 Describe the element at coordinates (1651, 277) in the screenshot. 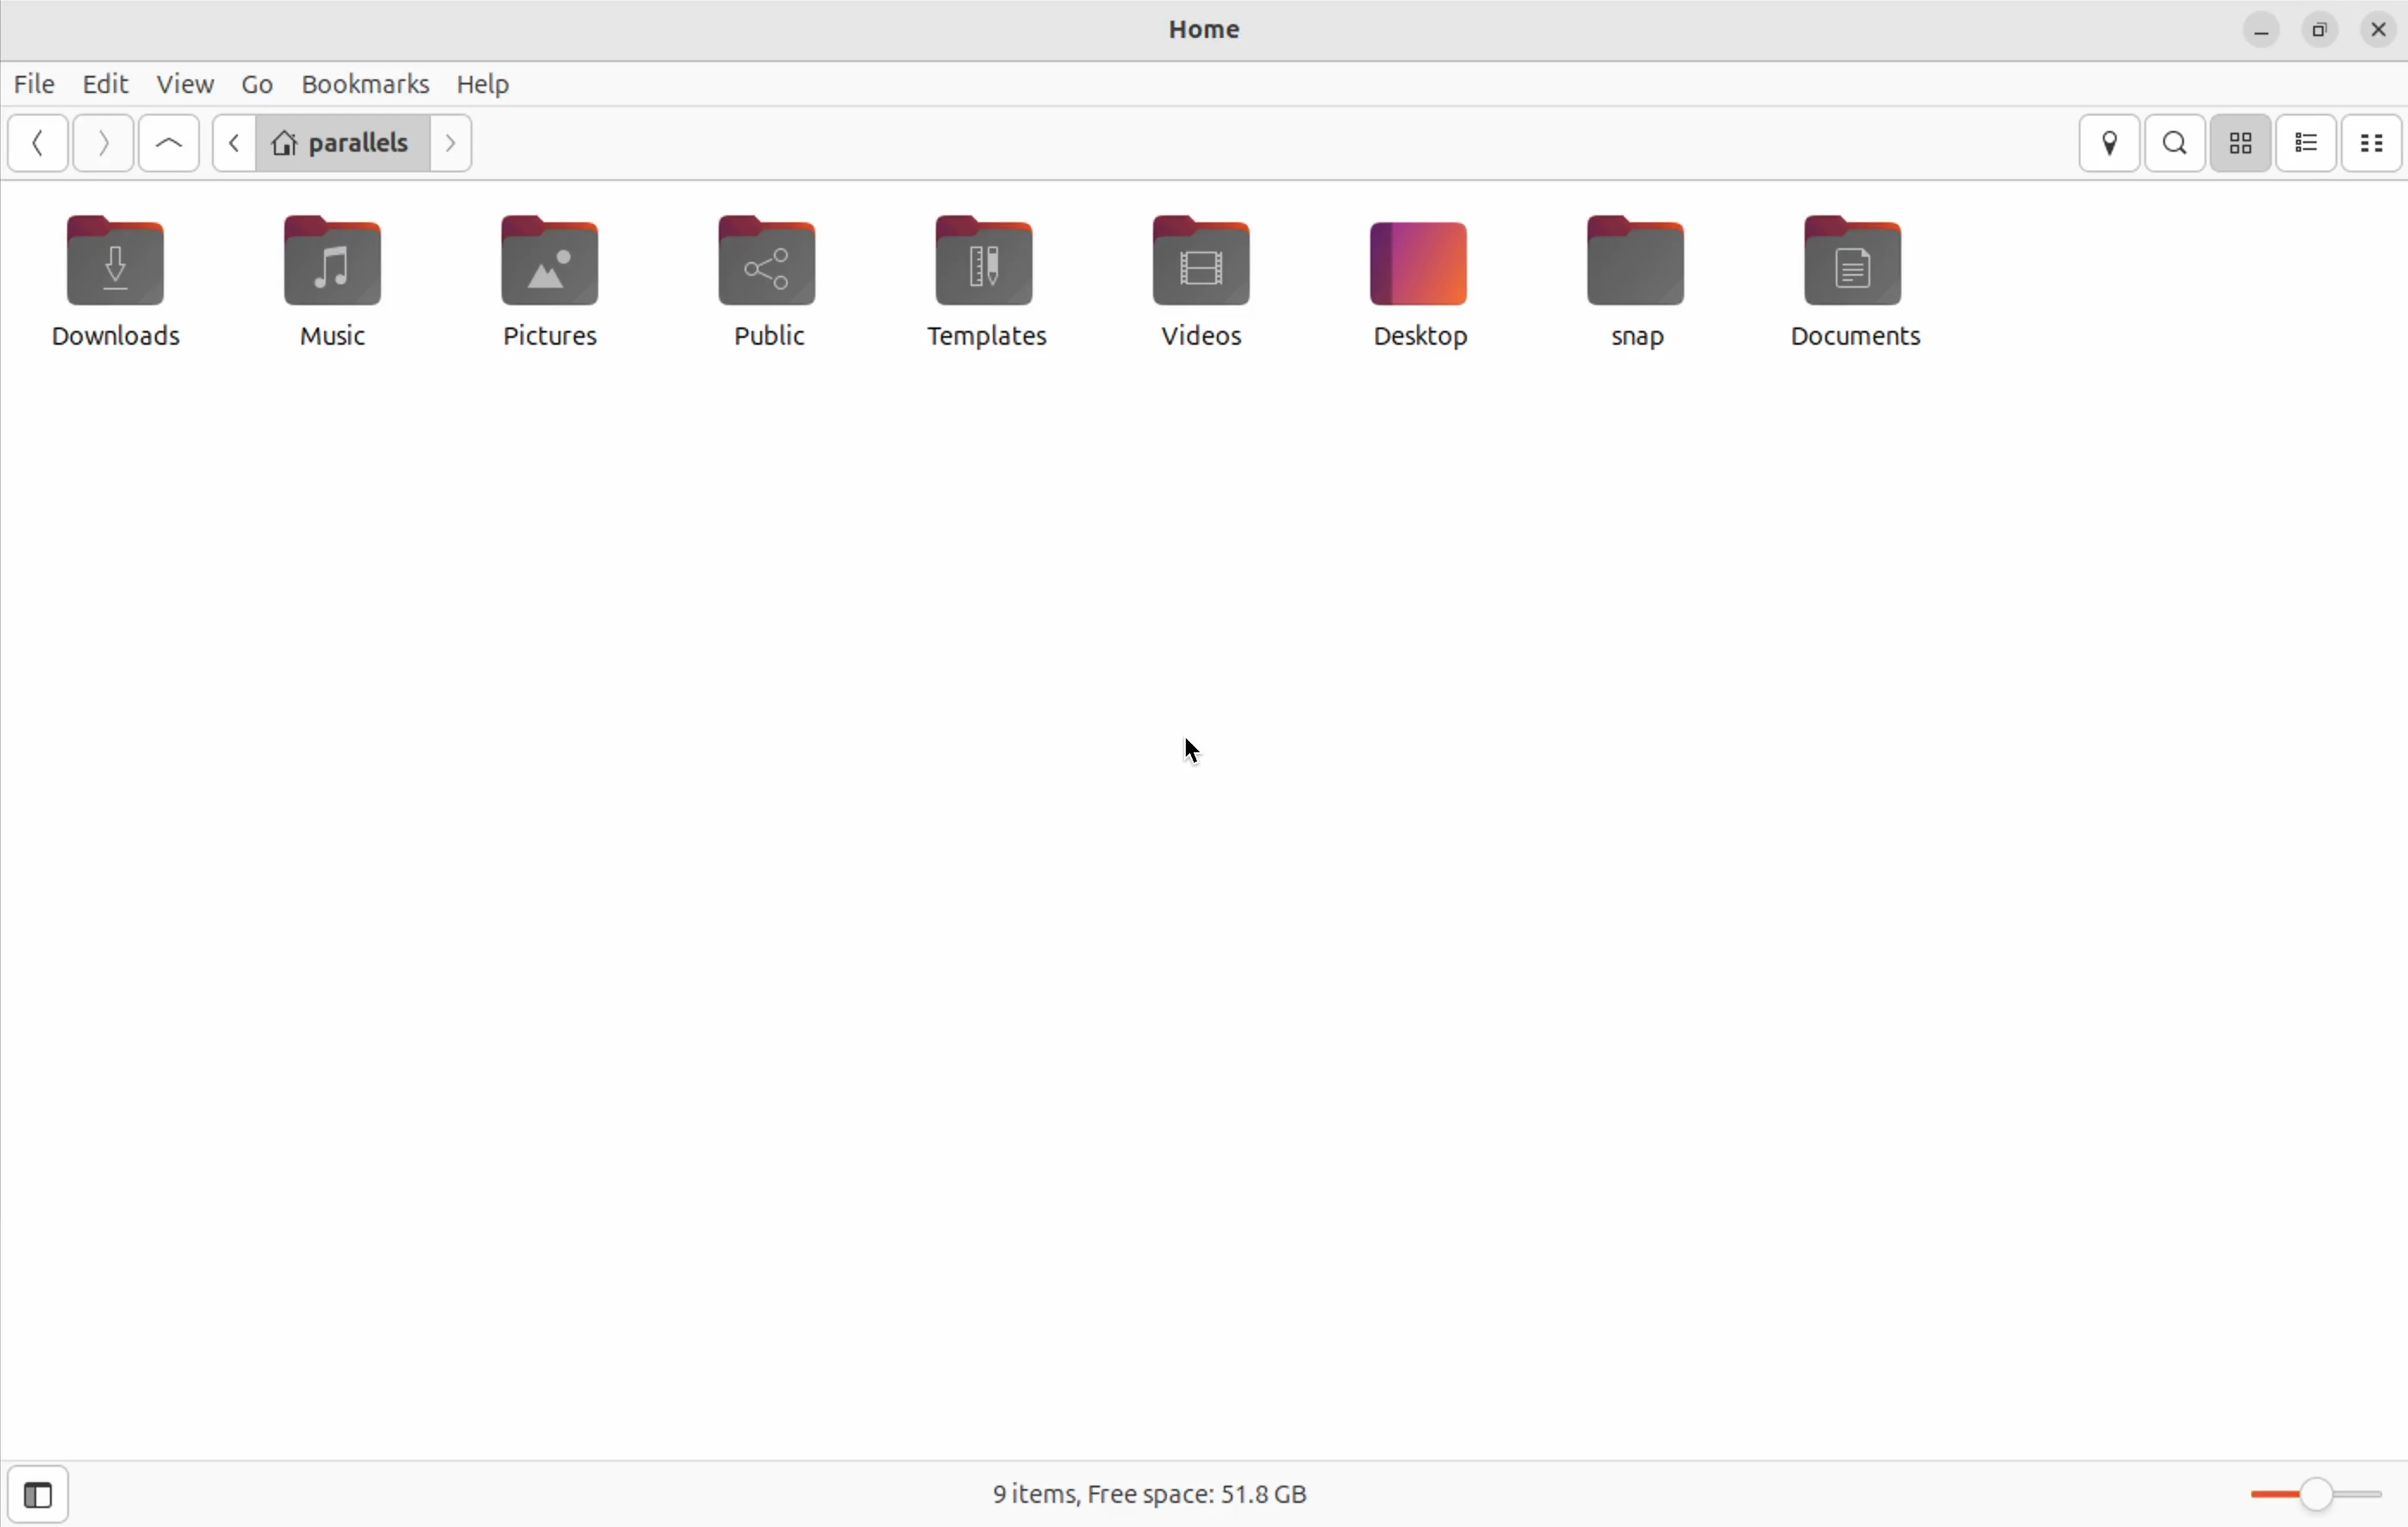

I see `Documents` at that location.